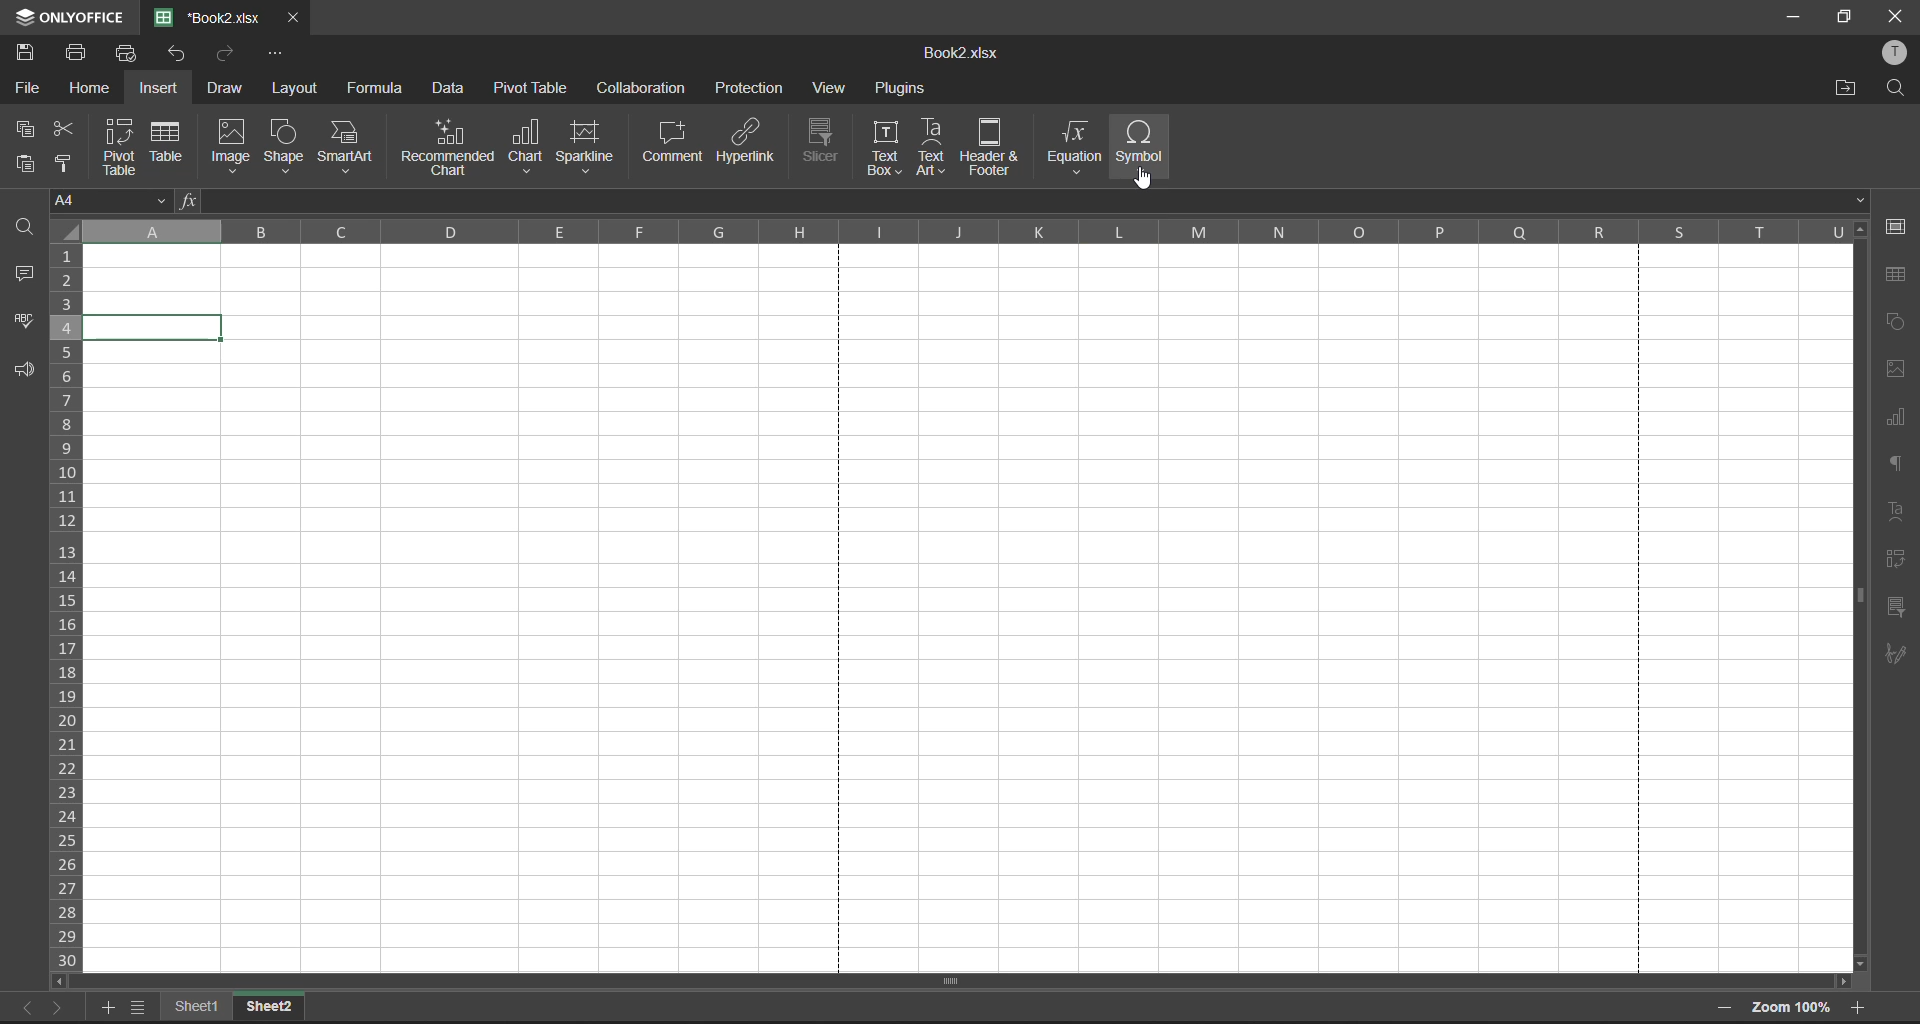 This screenshot has width=1920, height=1024. I want to click on draw, so click(226, 91).